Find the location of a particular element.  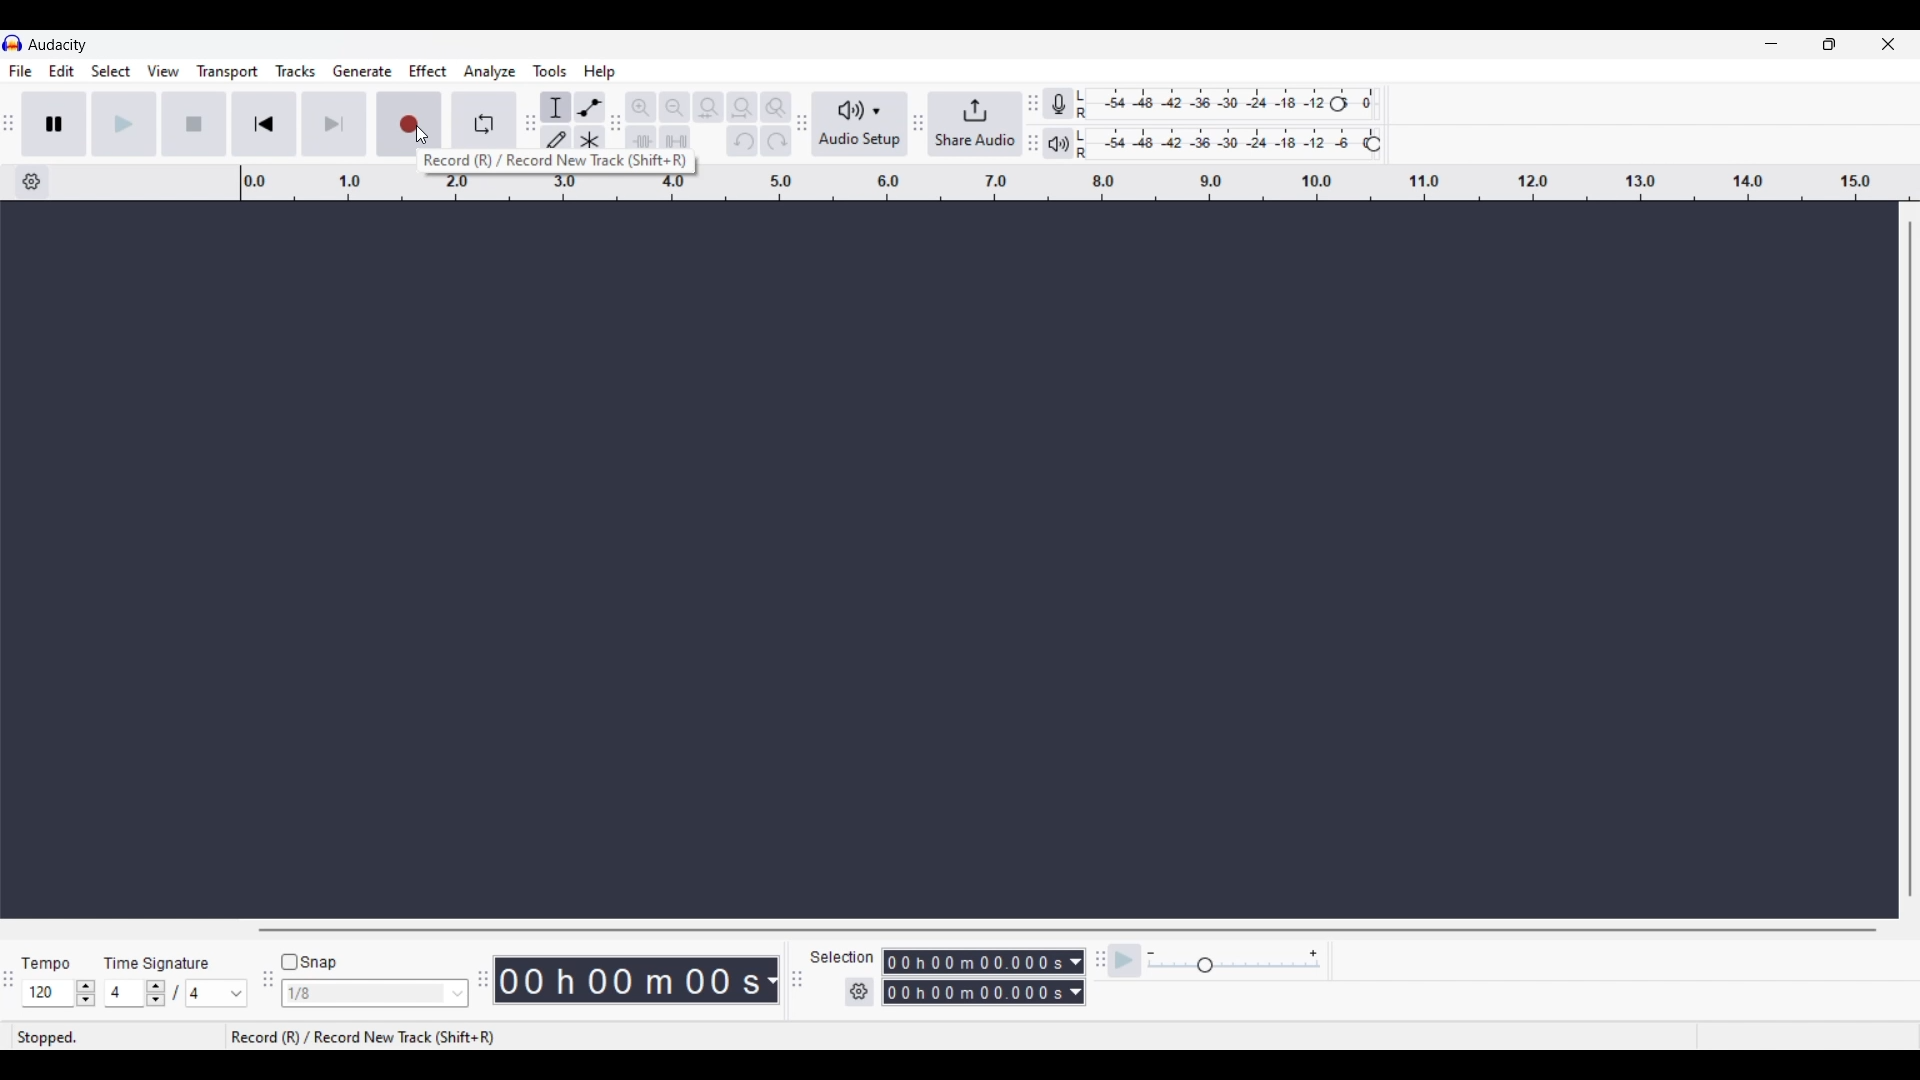

Analyze menu is located at coordinates (490, 72).